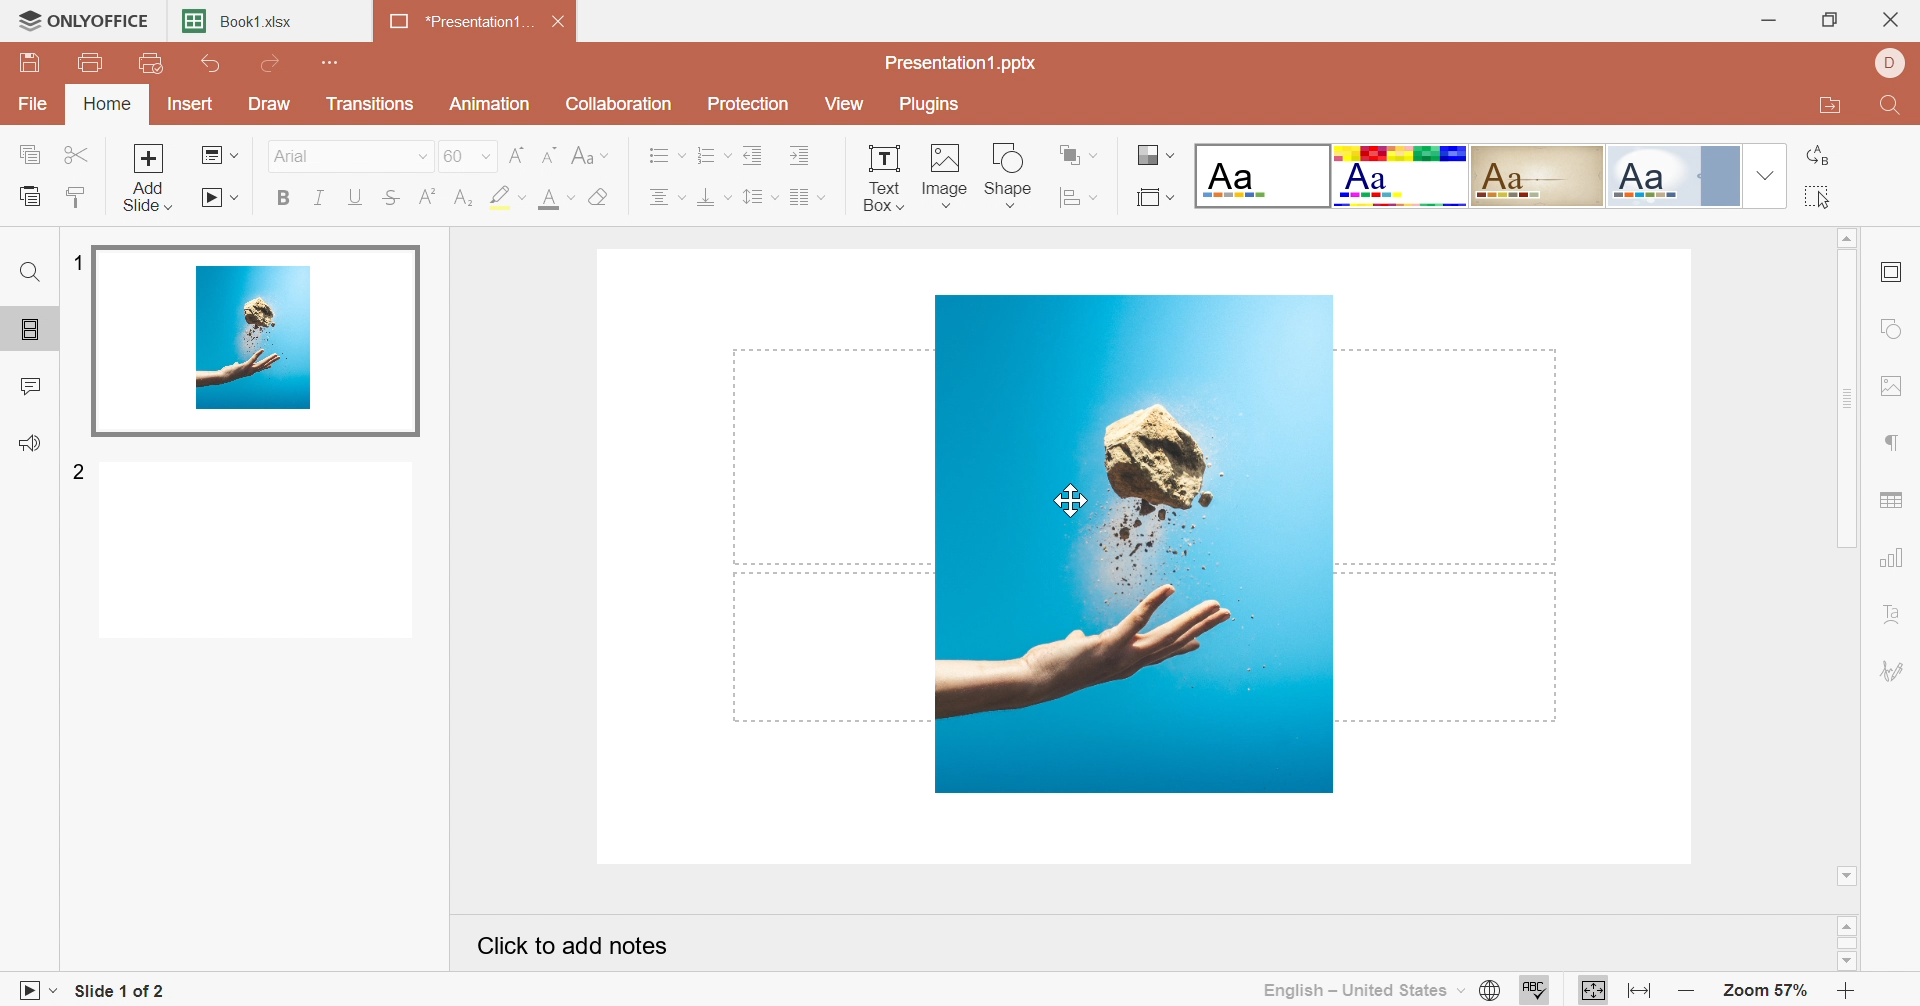 The image size is (1920, 1006). Describe the element at coordinates (882, 175) in the screenshot. I see `Text Box` at that location.